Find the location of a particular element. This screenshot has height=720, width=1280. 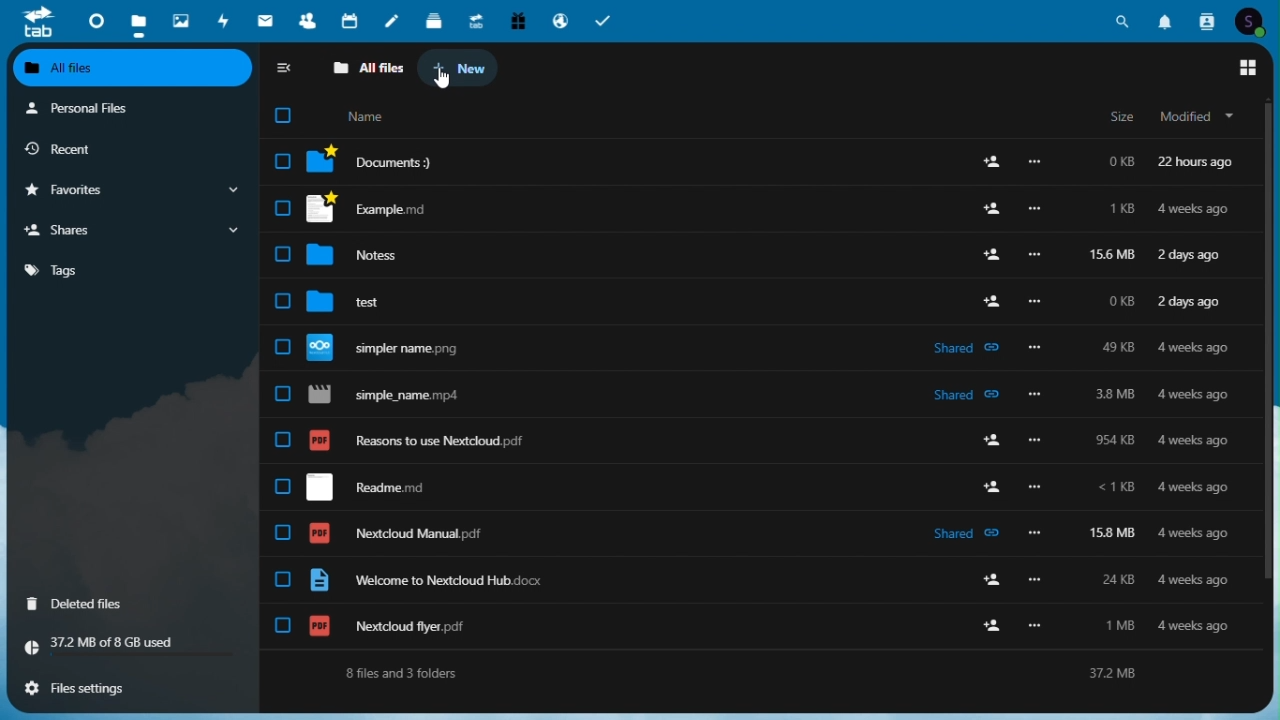

1kb is located at coordinates (1120, 210).